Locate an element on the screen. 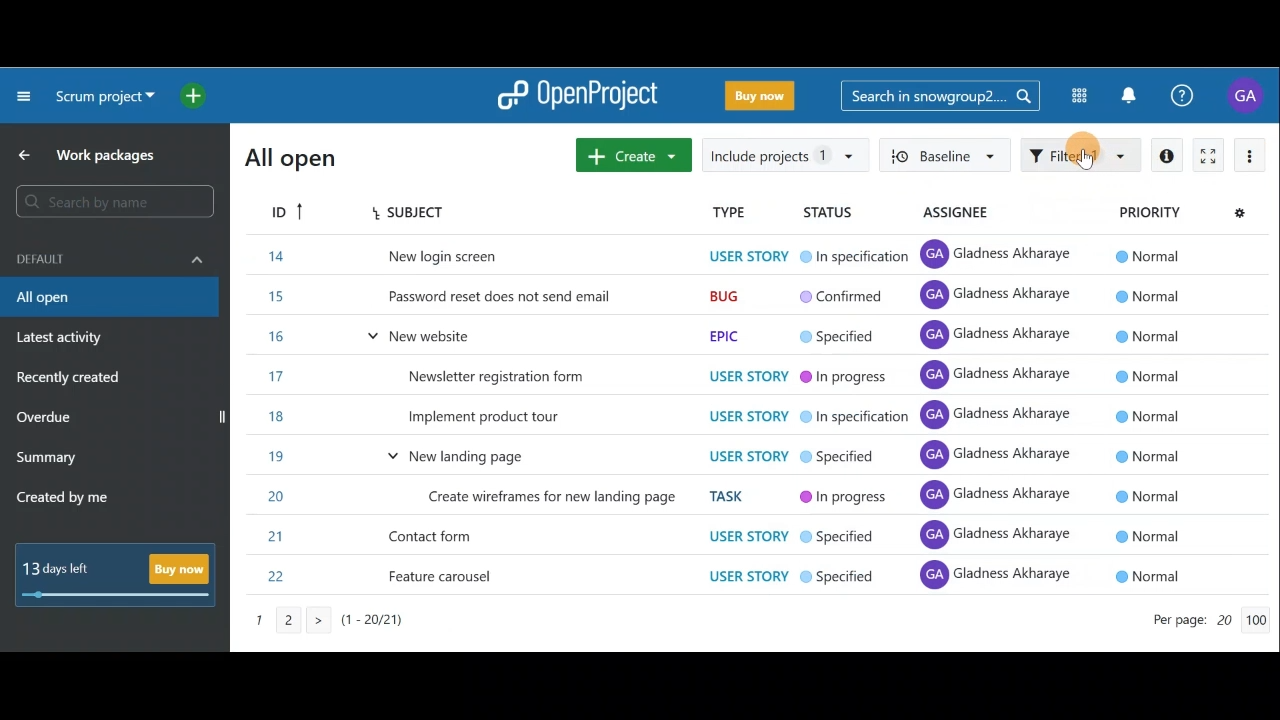 The height and width of the screenshot is (720, 1280). Page count is located at coordinates (1205, 622).